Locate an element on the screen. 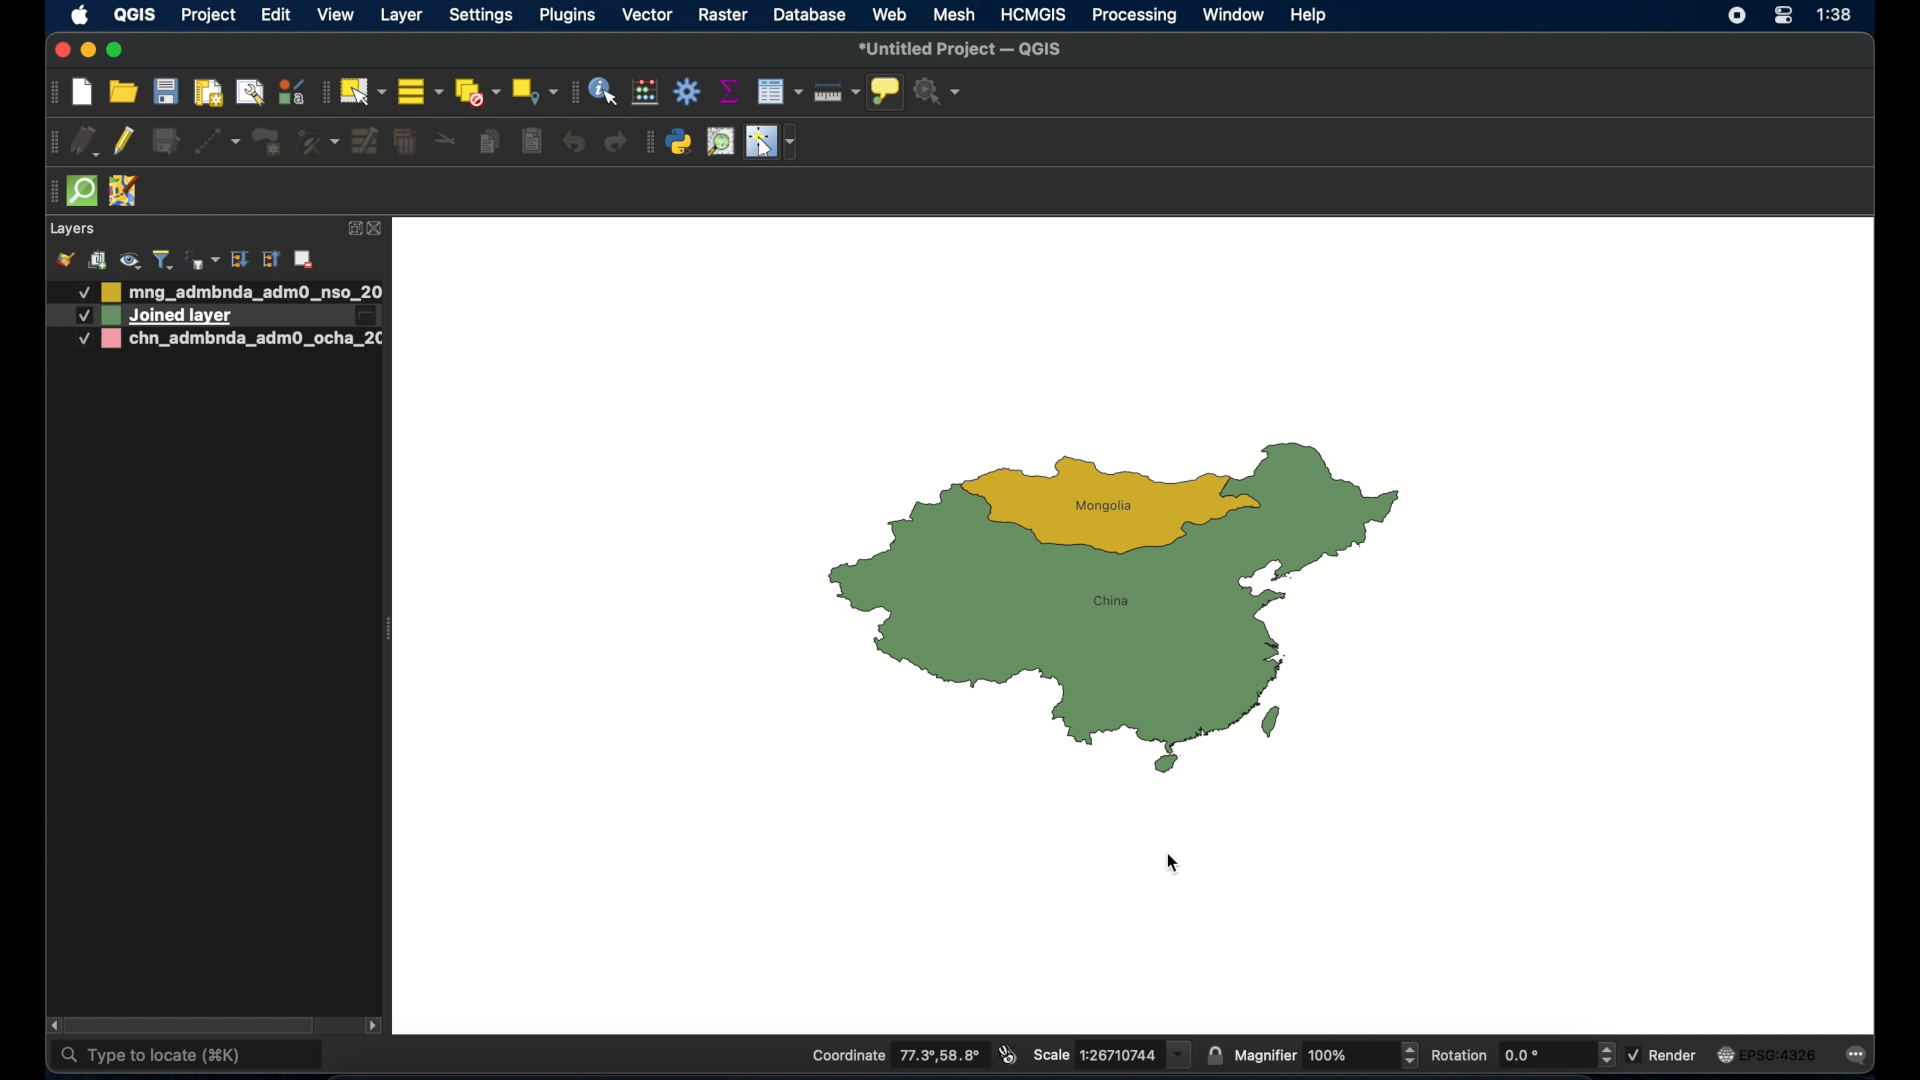 The width and height of the screenshot is (1920, 1080). identify feature is located at coordinates (602, 91).